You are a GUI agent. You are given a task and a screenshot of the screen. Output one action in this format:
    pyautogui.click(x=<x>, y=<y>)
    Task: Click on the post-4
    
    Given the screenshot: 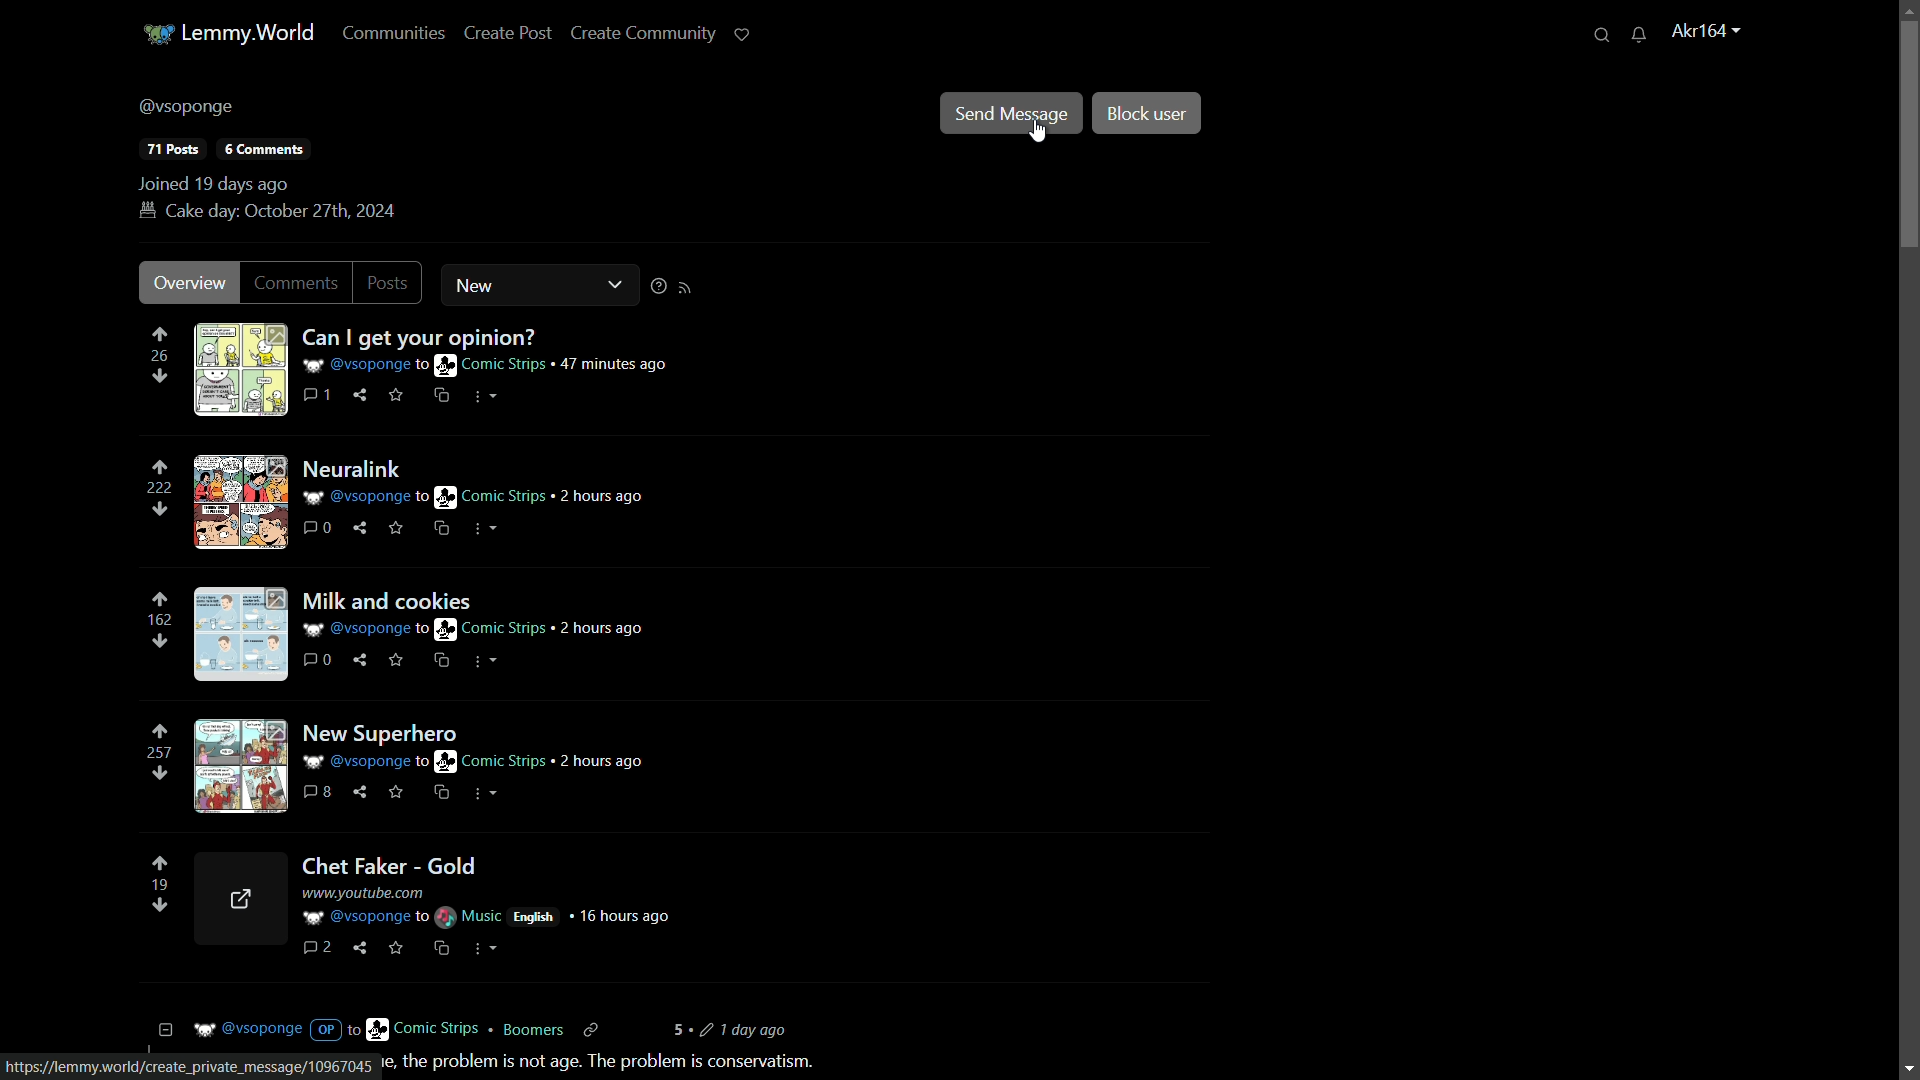 What is the action you would take?
    pyautogui.click(x=388, y=863)
    